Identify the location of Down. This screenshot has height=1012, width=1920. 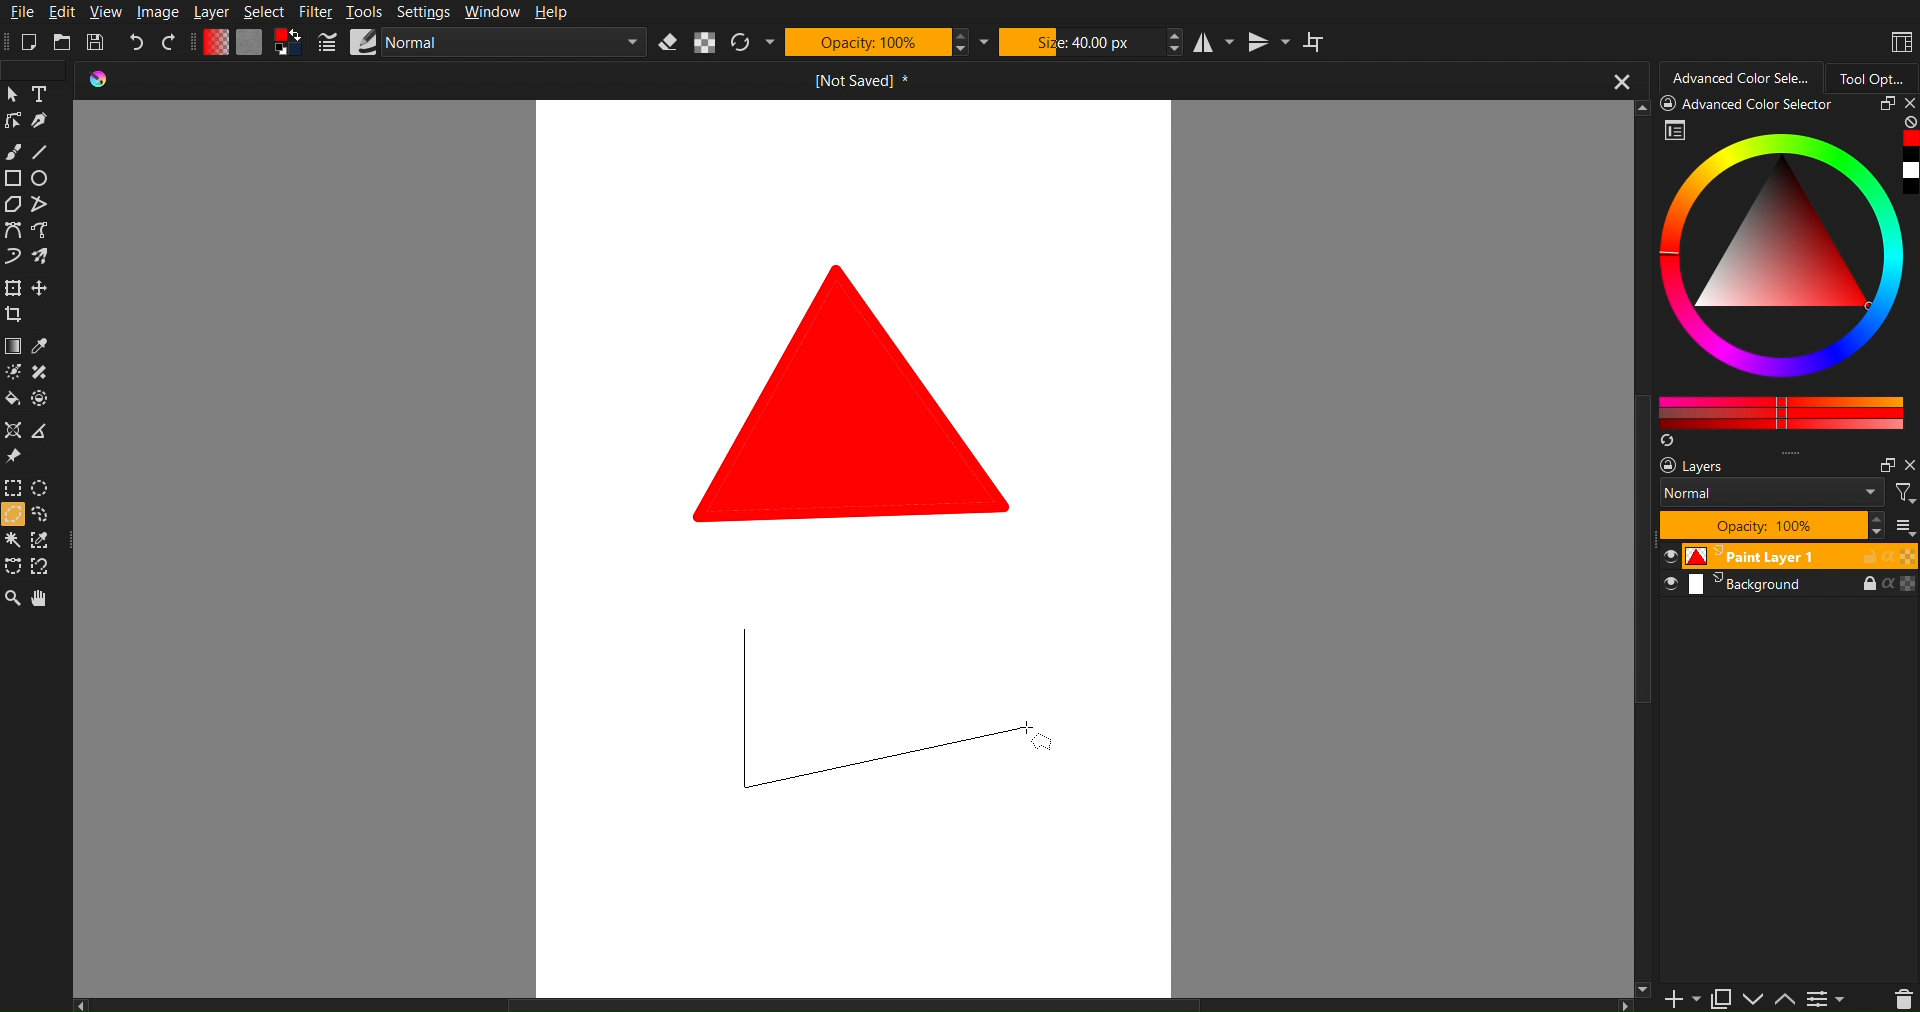
(1754, 999).